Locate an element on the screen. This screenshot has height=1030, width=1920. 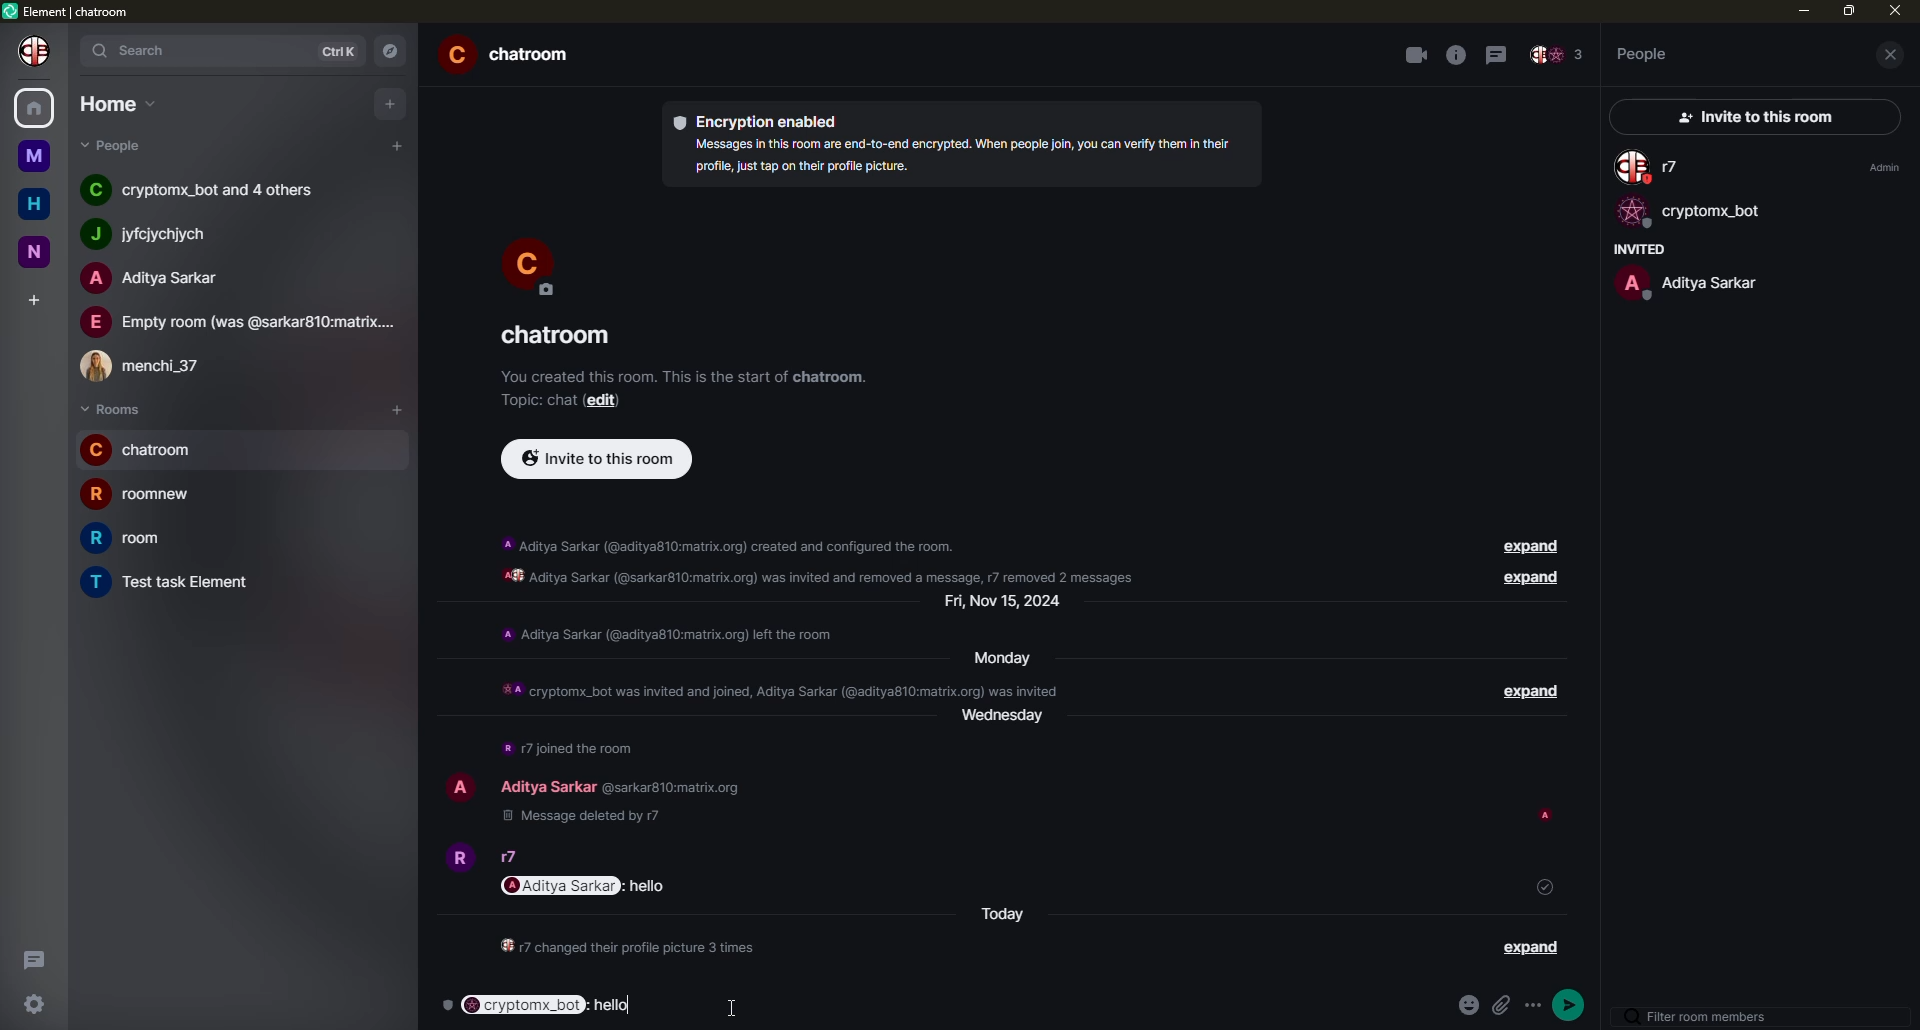
emoji is located at coordinates (1472, 1006).